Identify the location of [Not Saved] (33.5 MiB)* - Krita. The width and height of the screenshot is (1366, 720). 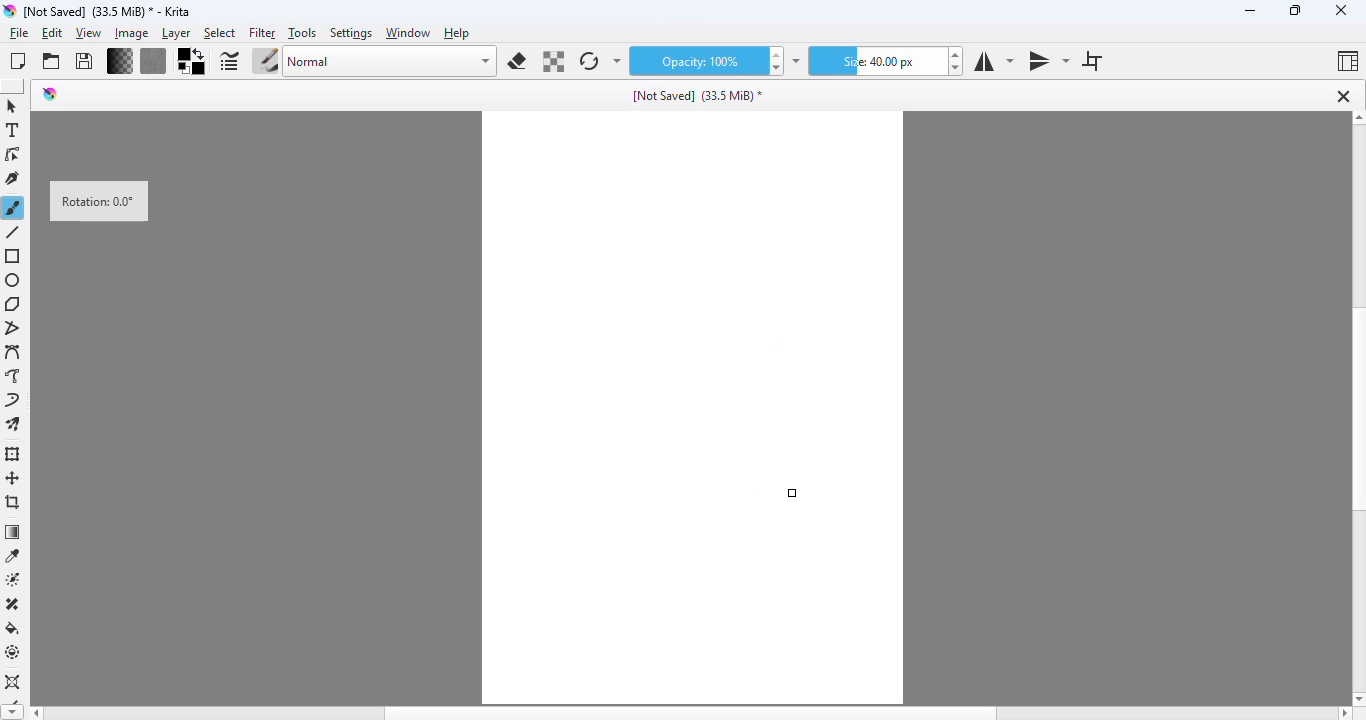
(107, 11).